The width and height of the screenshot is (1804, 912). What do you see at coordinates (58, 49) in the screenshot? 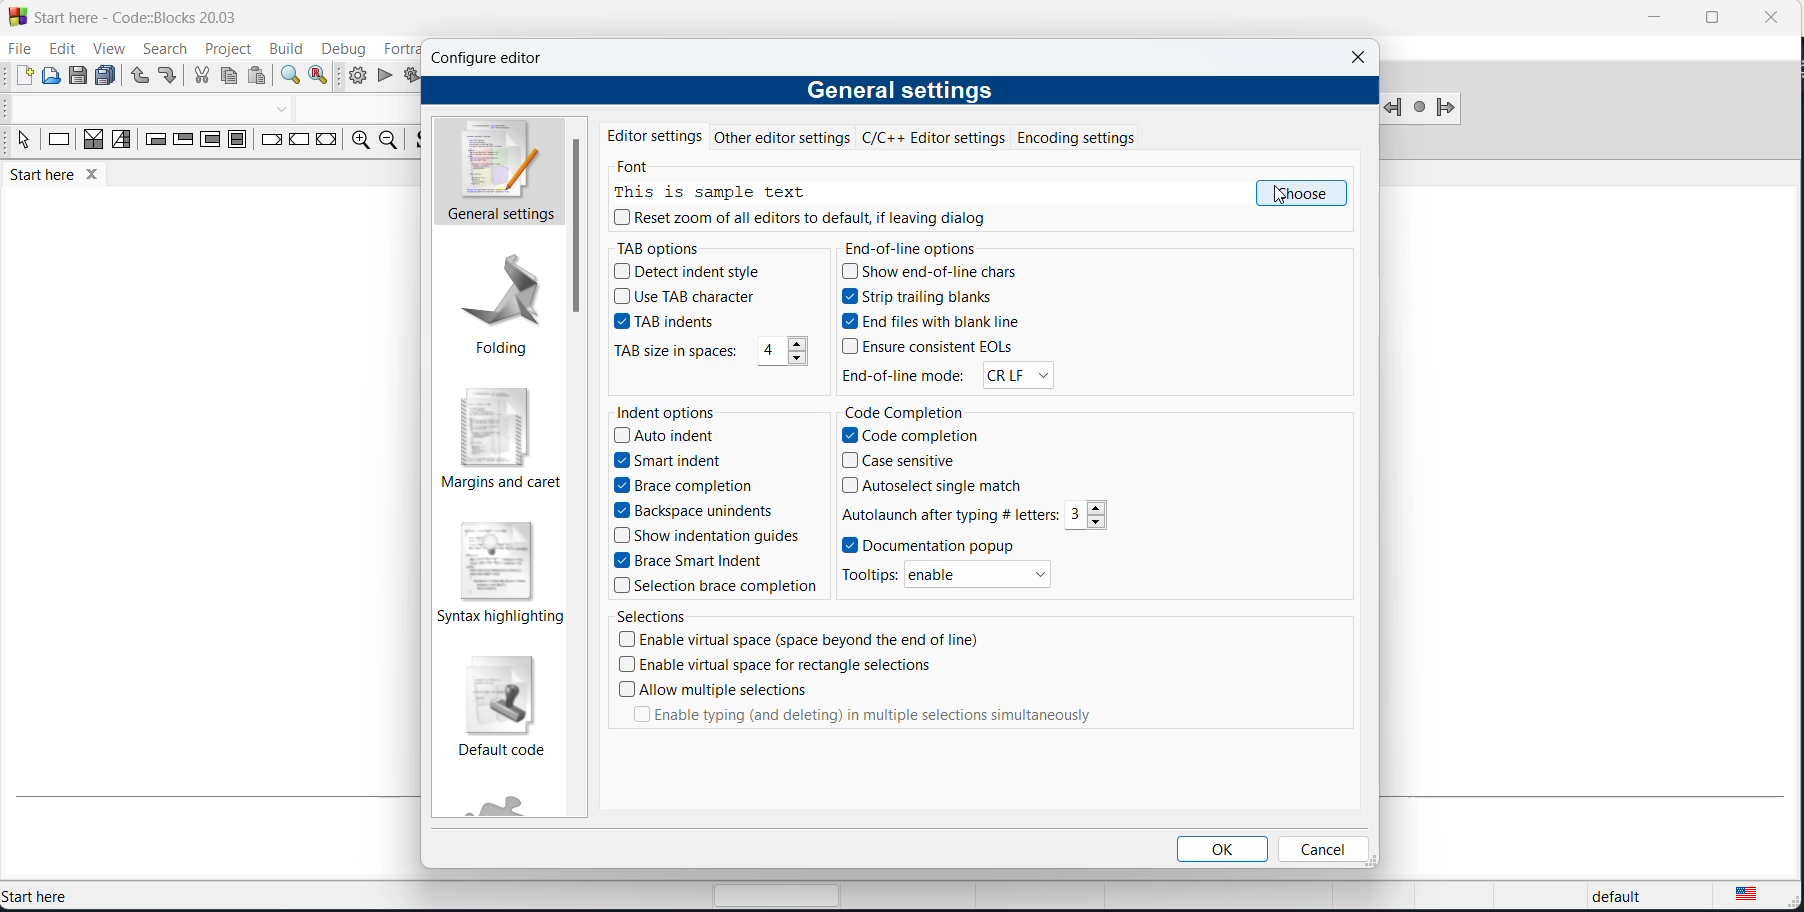
I see `edit` at bounding box center [58, 49].